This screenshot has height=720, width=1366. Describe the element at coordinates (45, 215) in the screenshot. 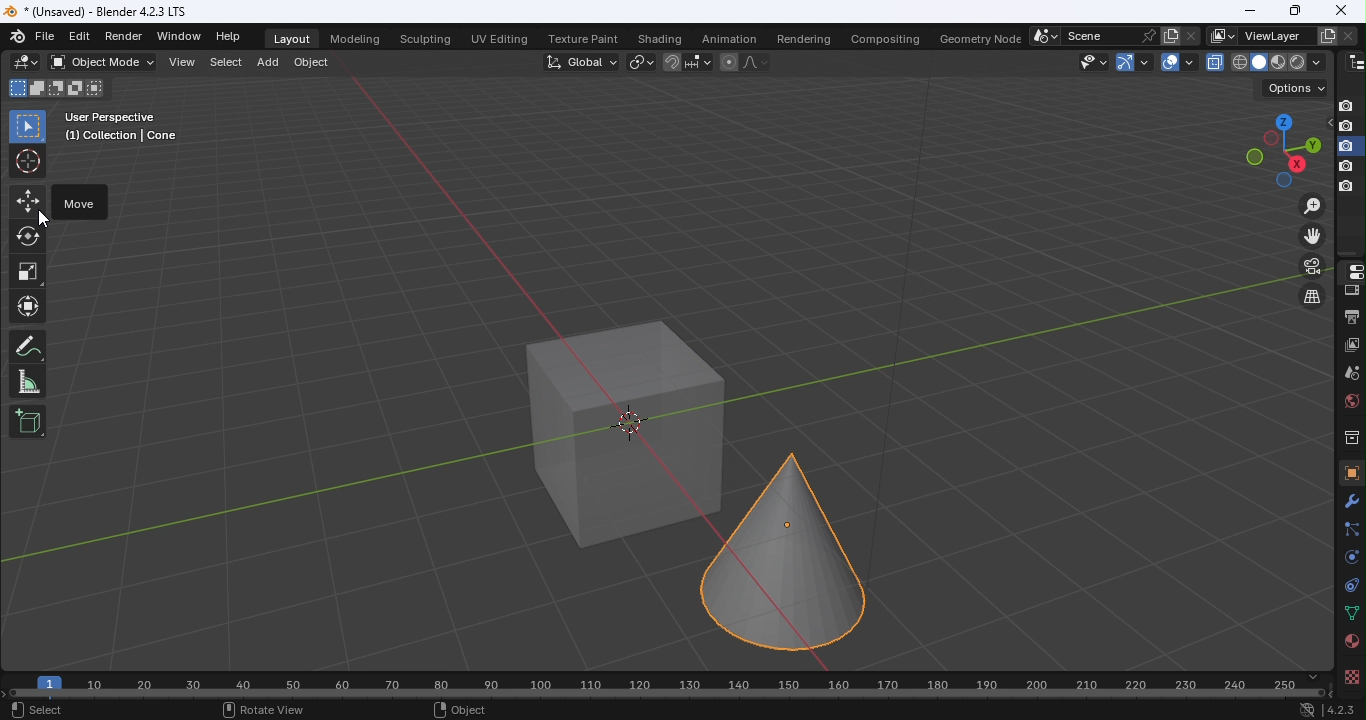

I see `cursor` at that location.